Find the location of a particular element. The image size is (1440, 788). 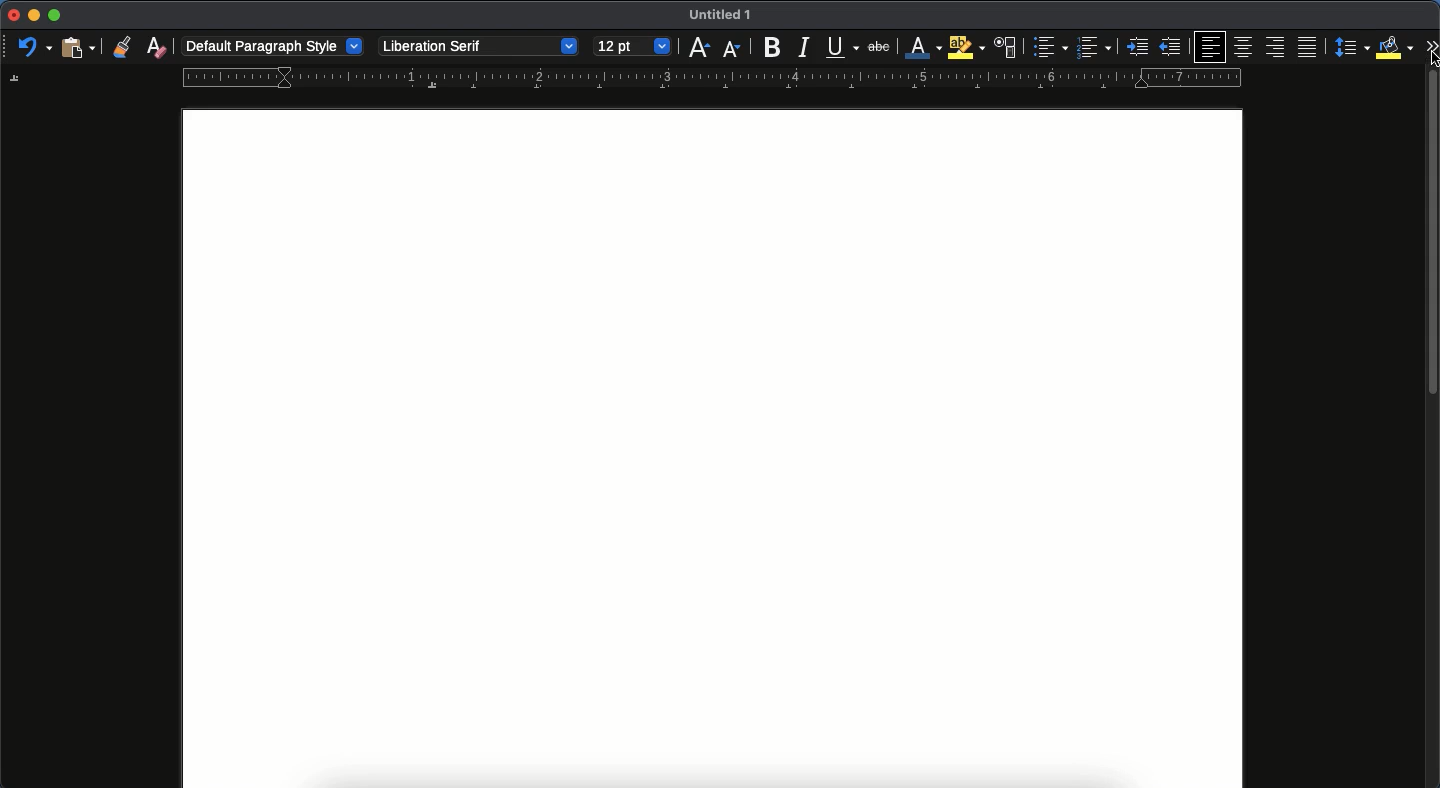

bullet is located at coordinates (1048, 47).